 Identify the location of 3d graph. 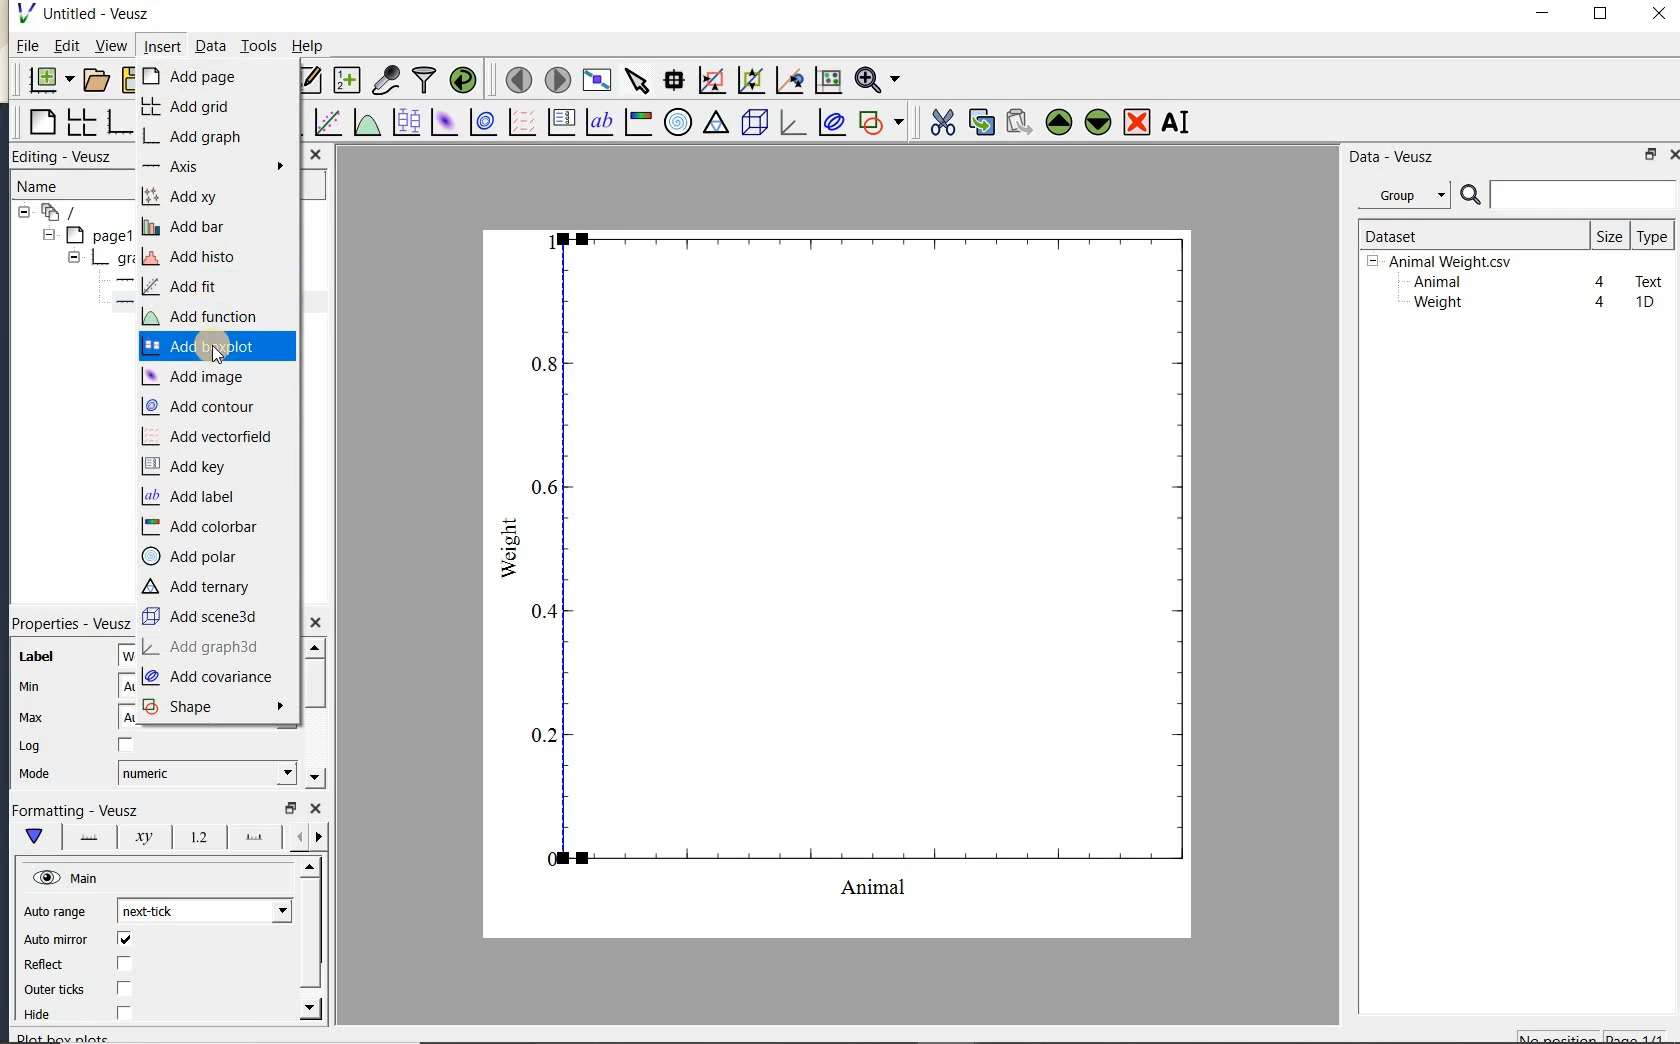
(790, 122).